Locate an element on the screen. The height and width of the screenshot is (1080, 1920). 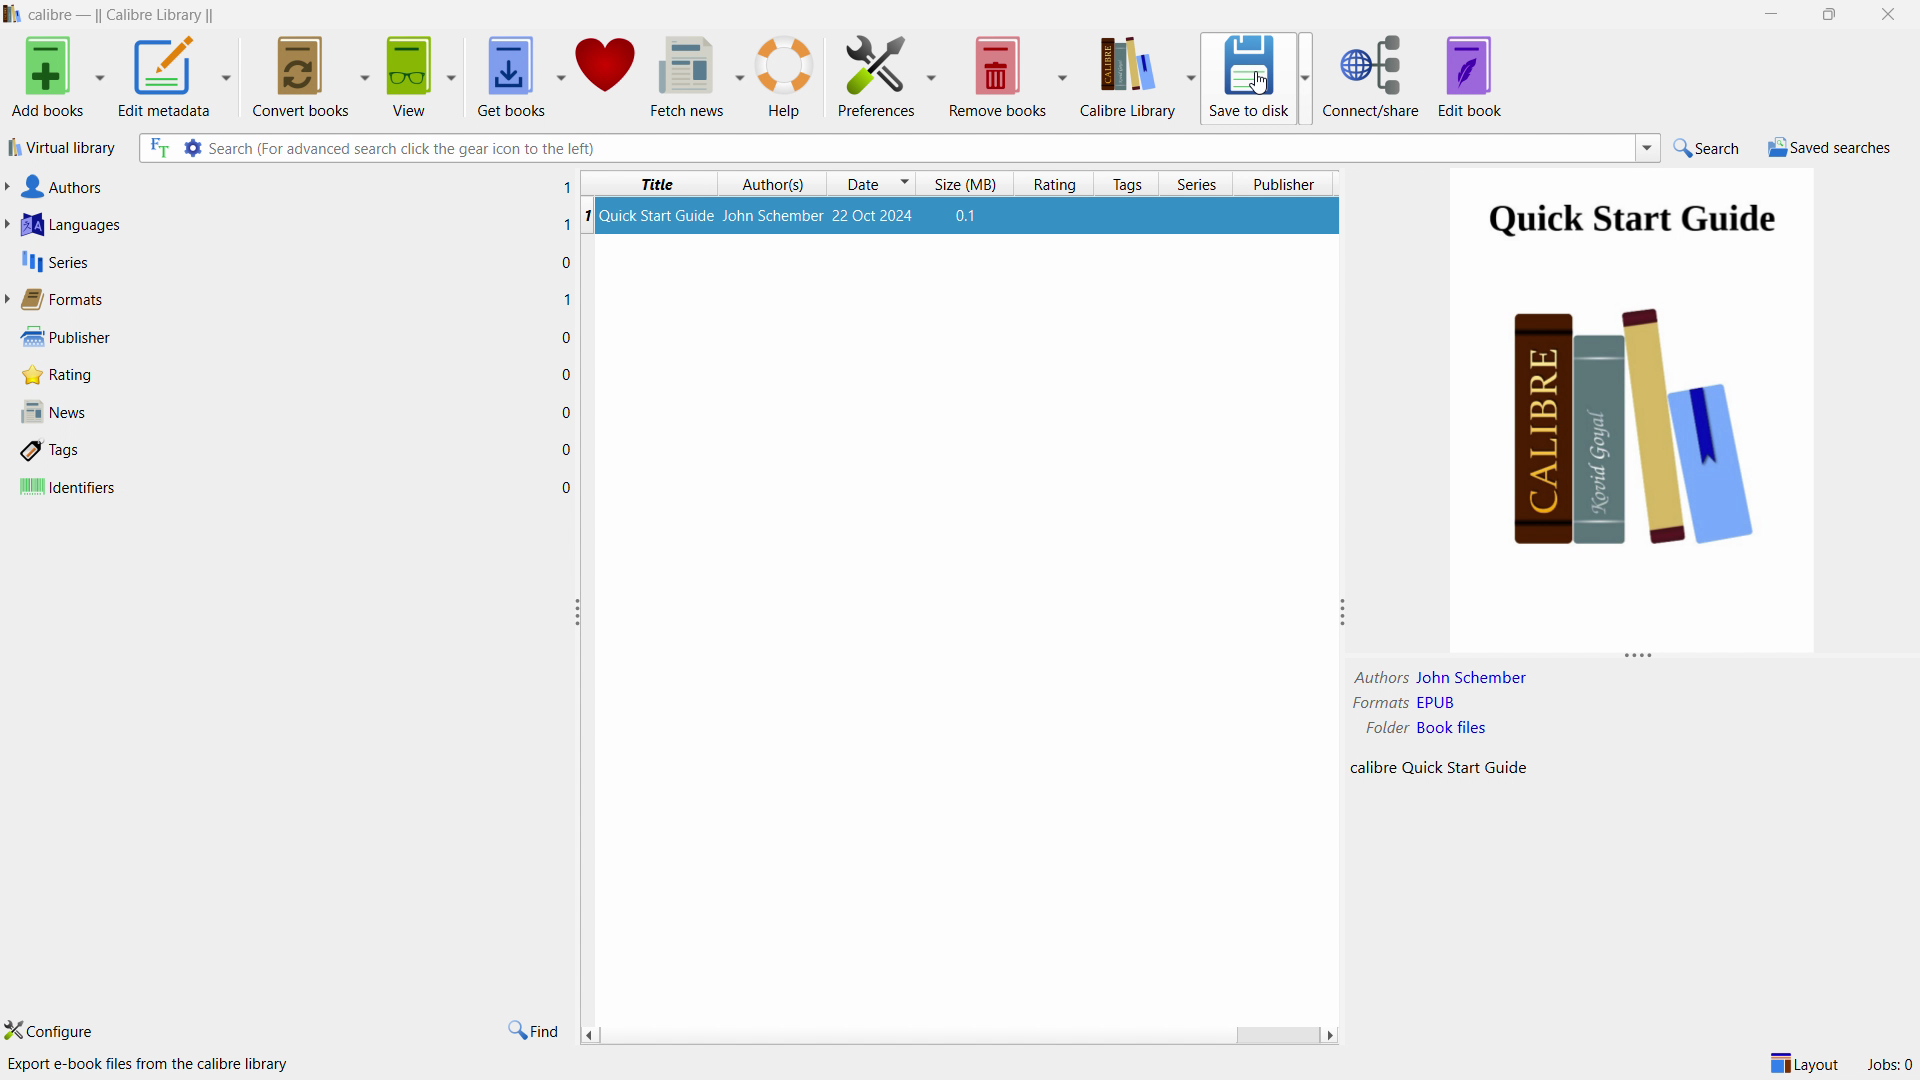
Get books is located at coordinates (508, 77).